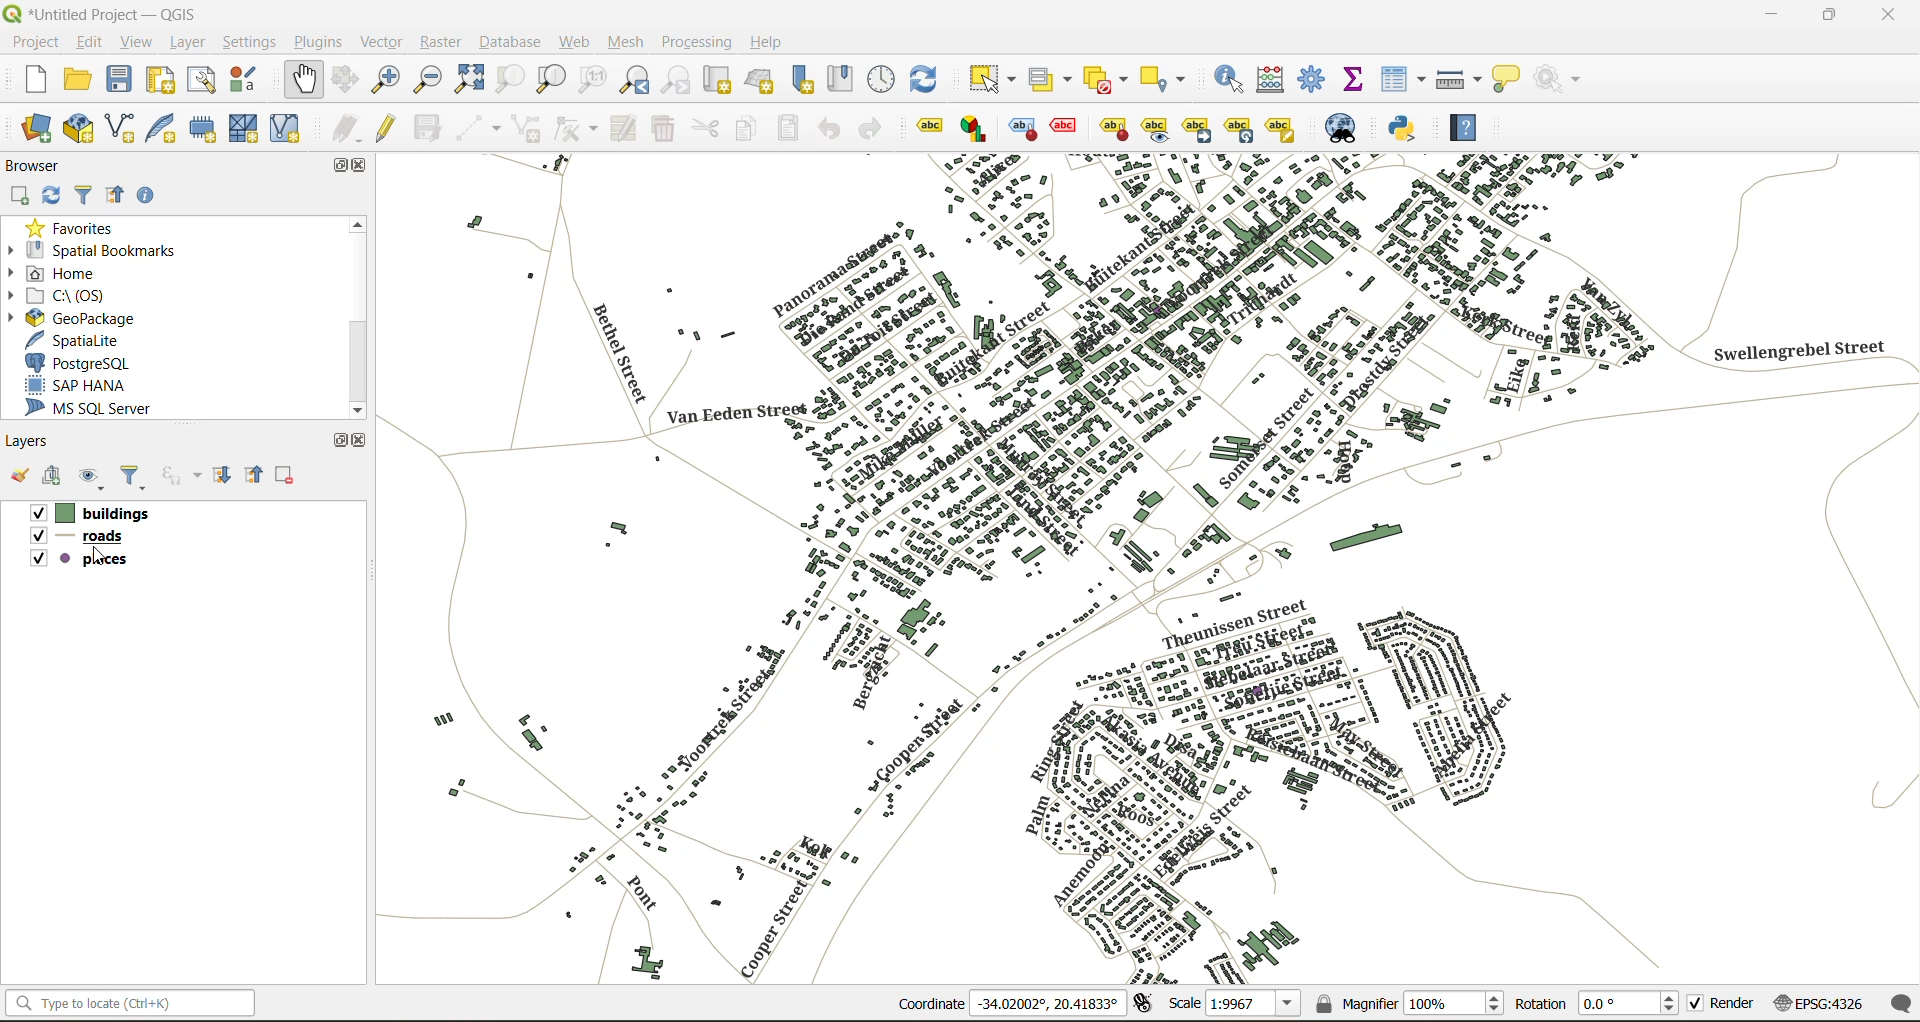 This screenshot has width=1920, height=1022. What do you see at coordinates (289, 129) in the screenshot?
I see `new virtual layer` at bounding box center [289, 129].